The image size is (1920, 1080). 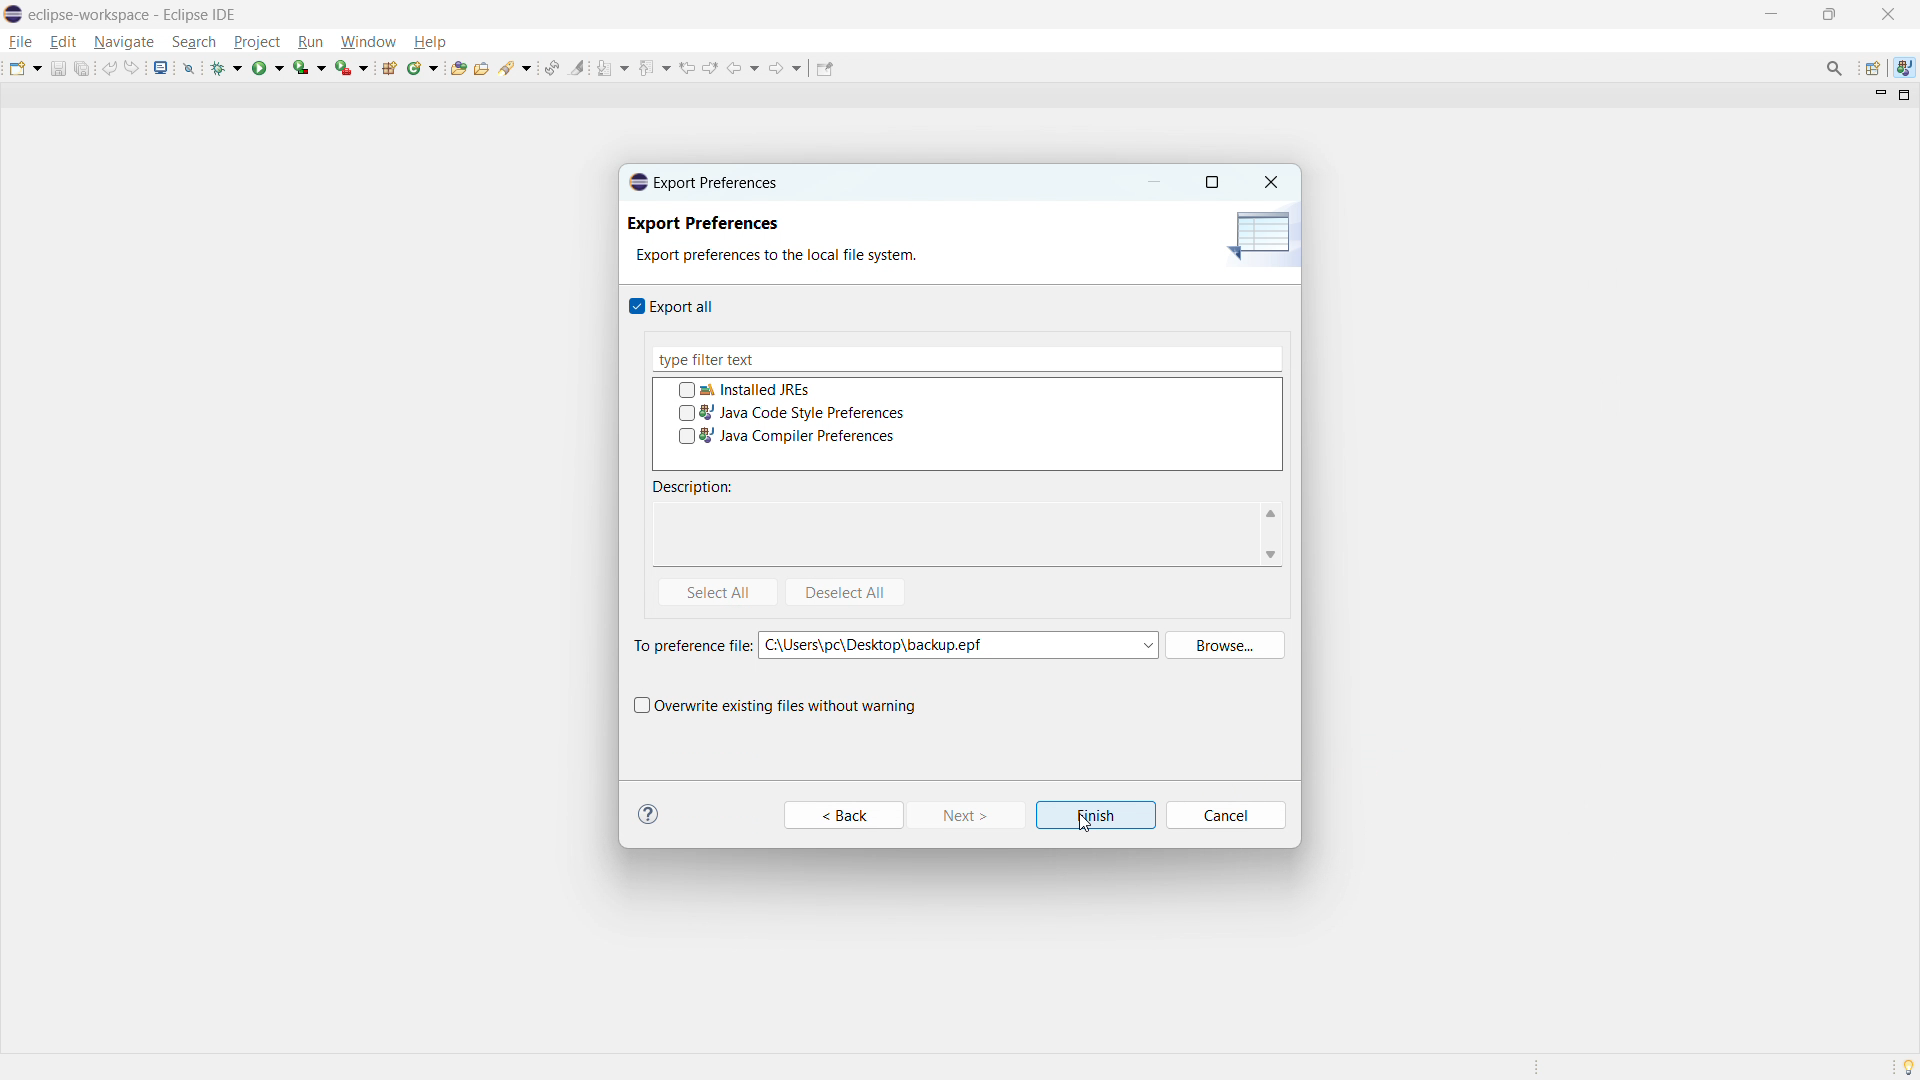 What do you see at coordinates (1270, 242) in the screenshot?
I see `icon` at bounding box center [1270, 242].